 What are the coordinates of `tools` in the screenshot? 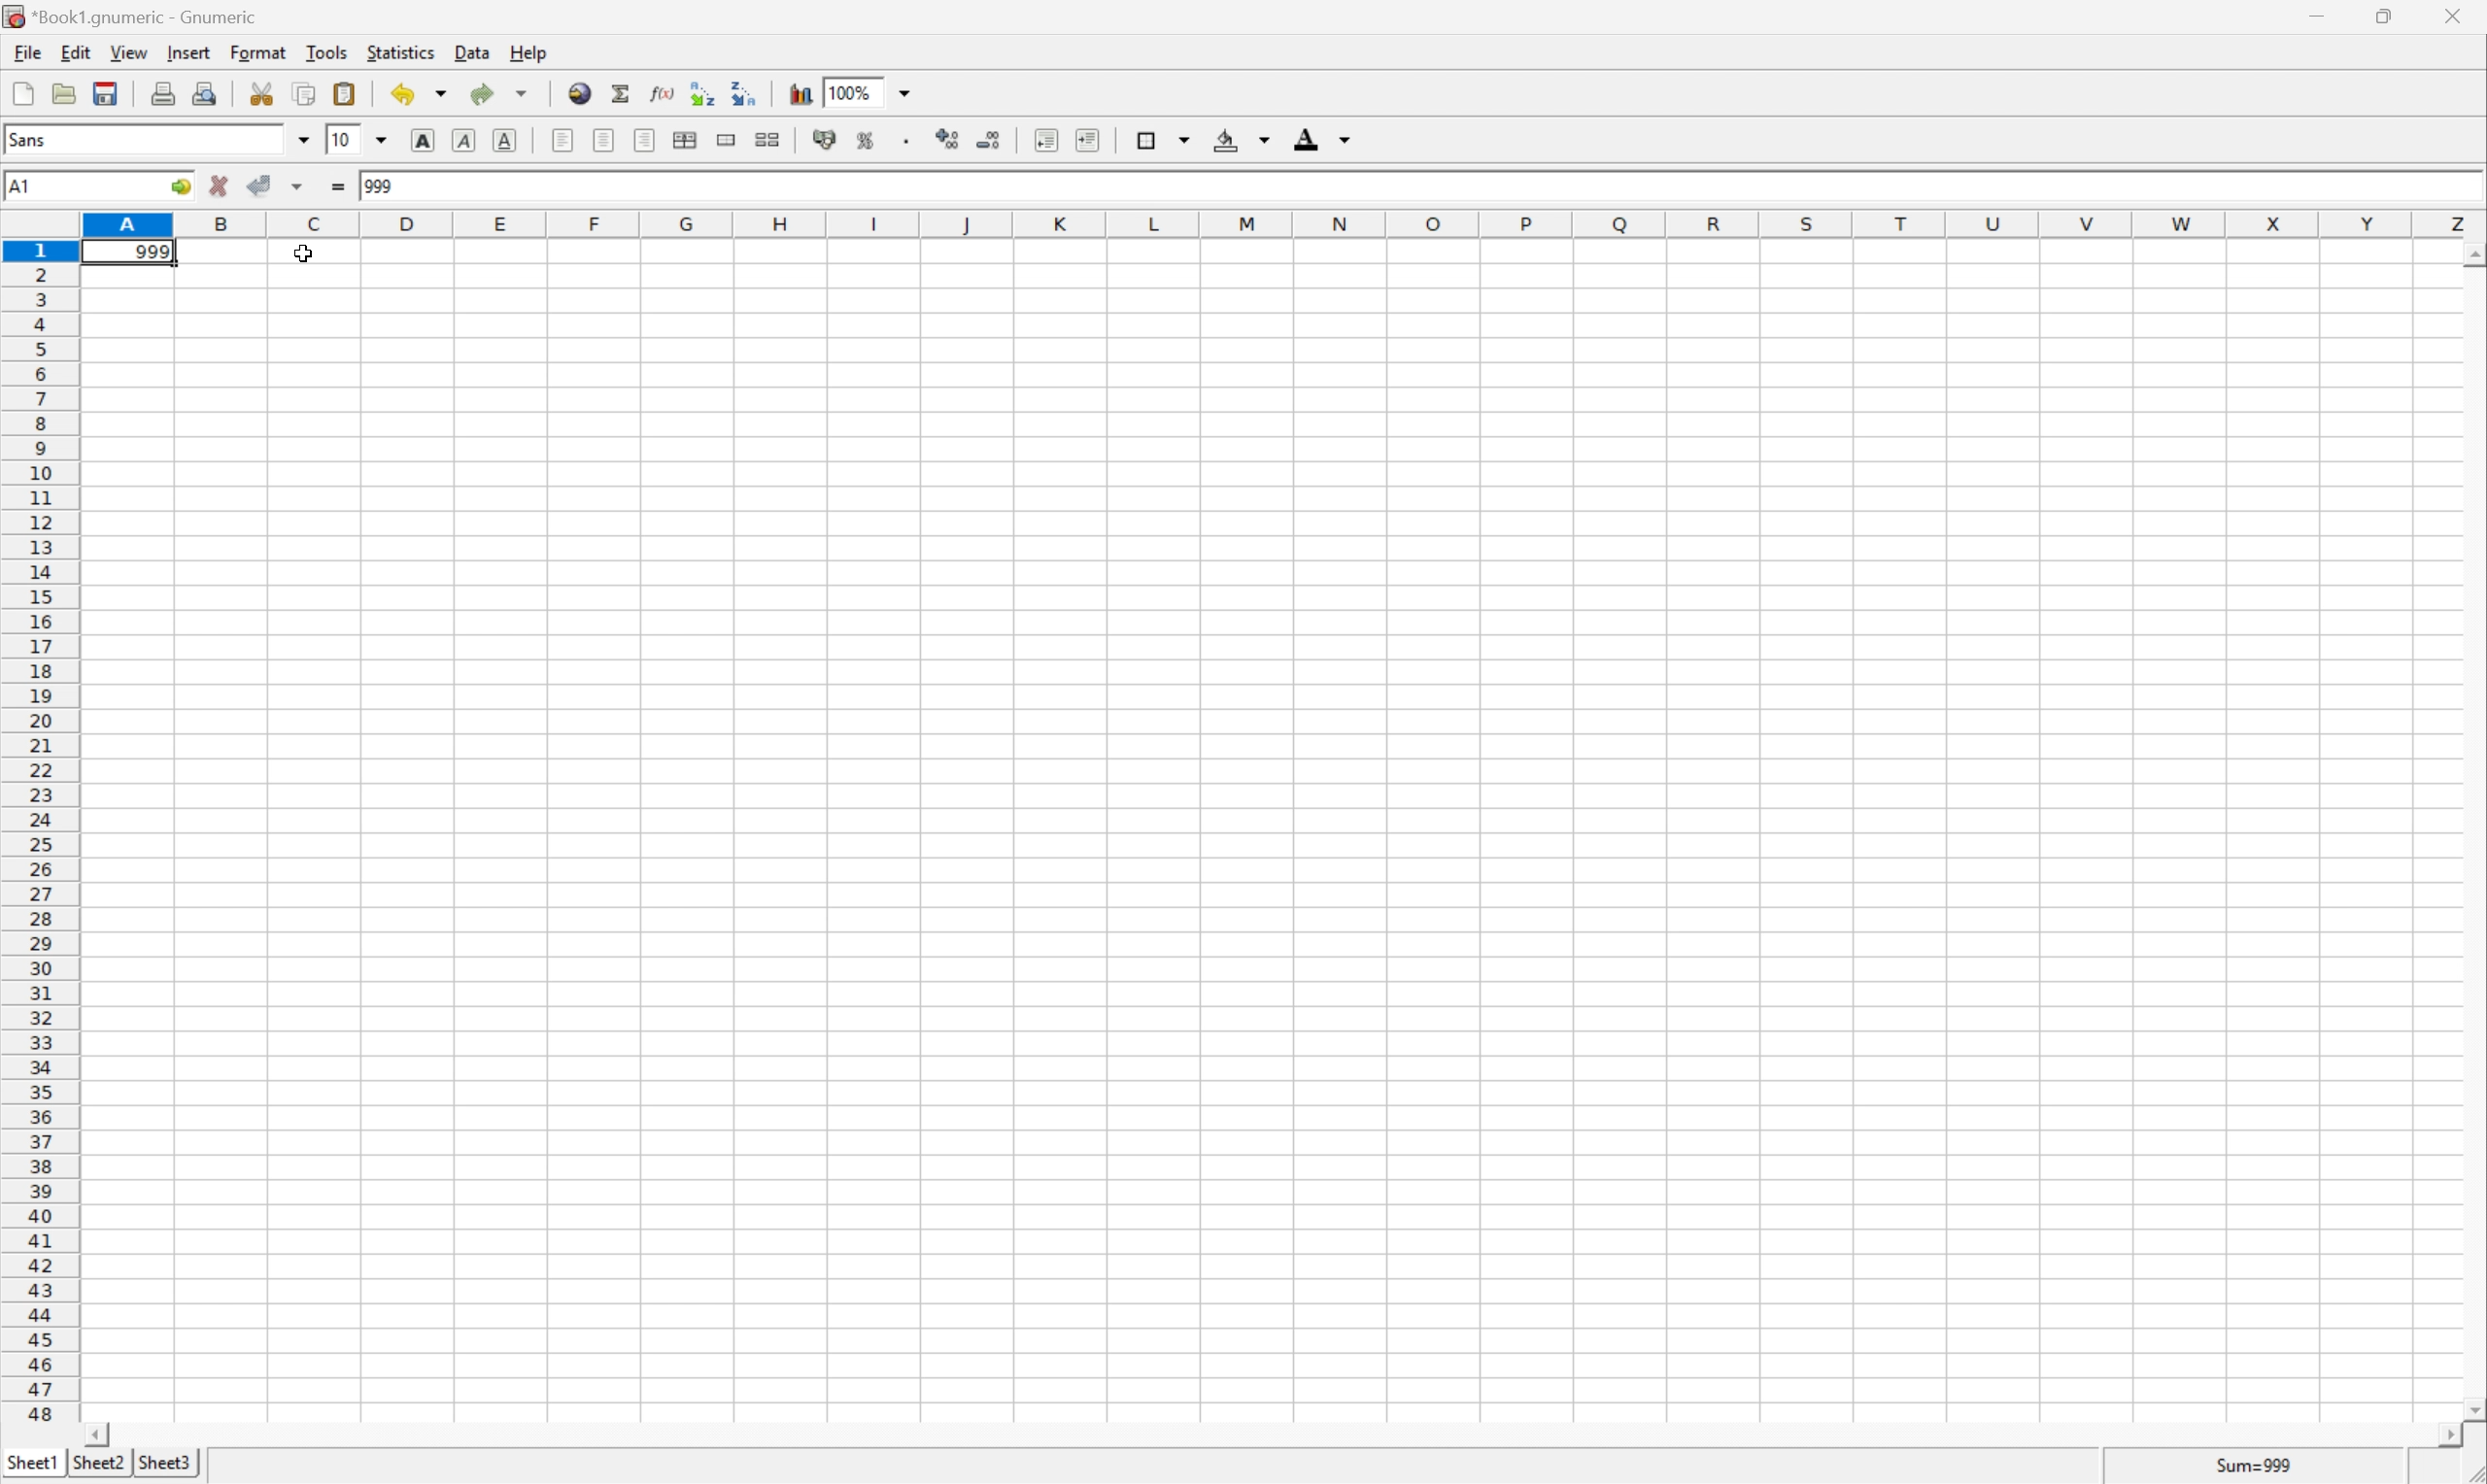 It's located at (328, 54).